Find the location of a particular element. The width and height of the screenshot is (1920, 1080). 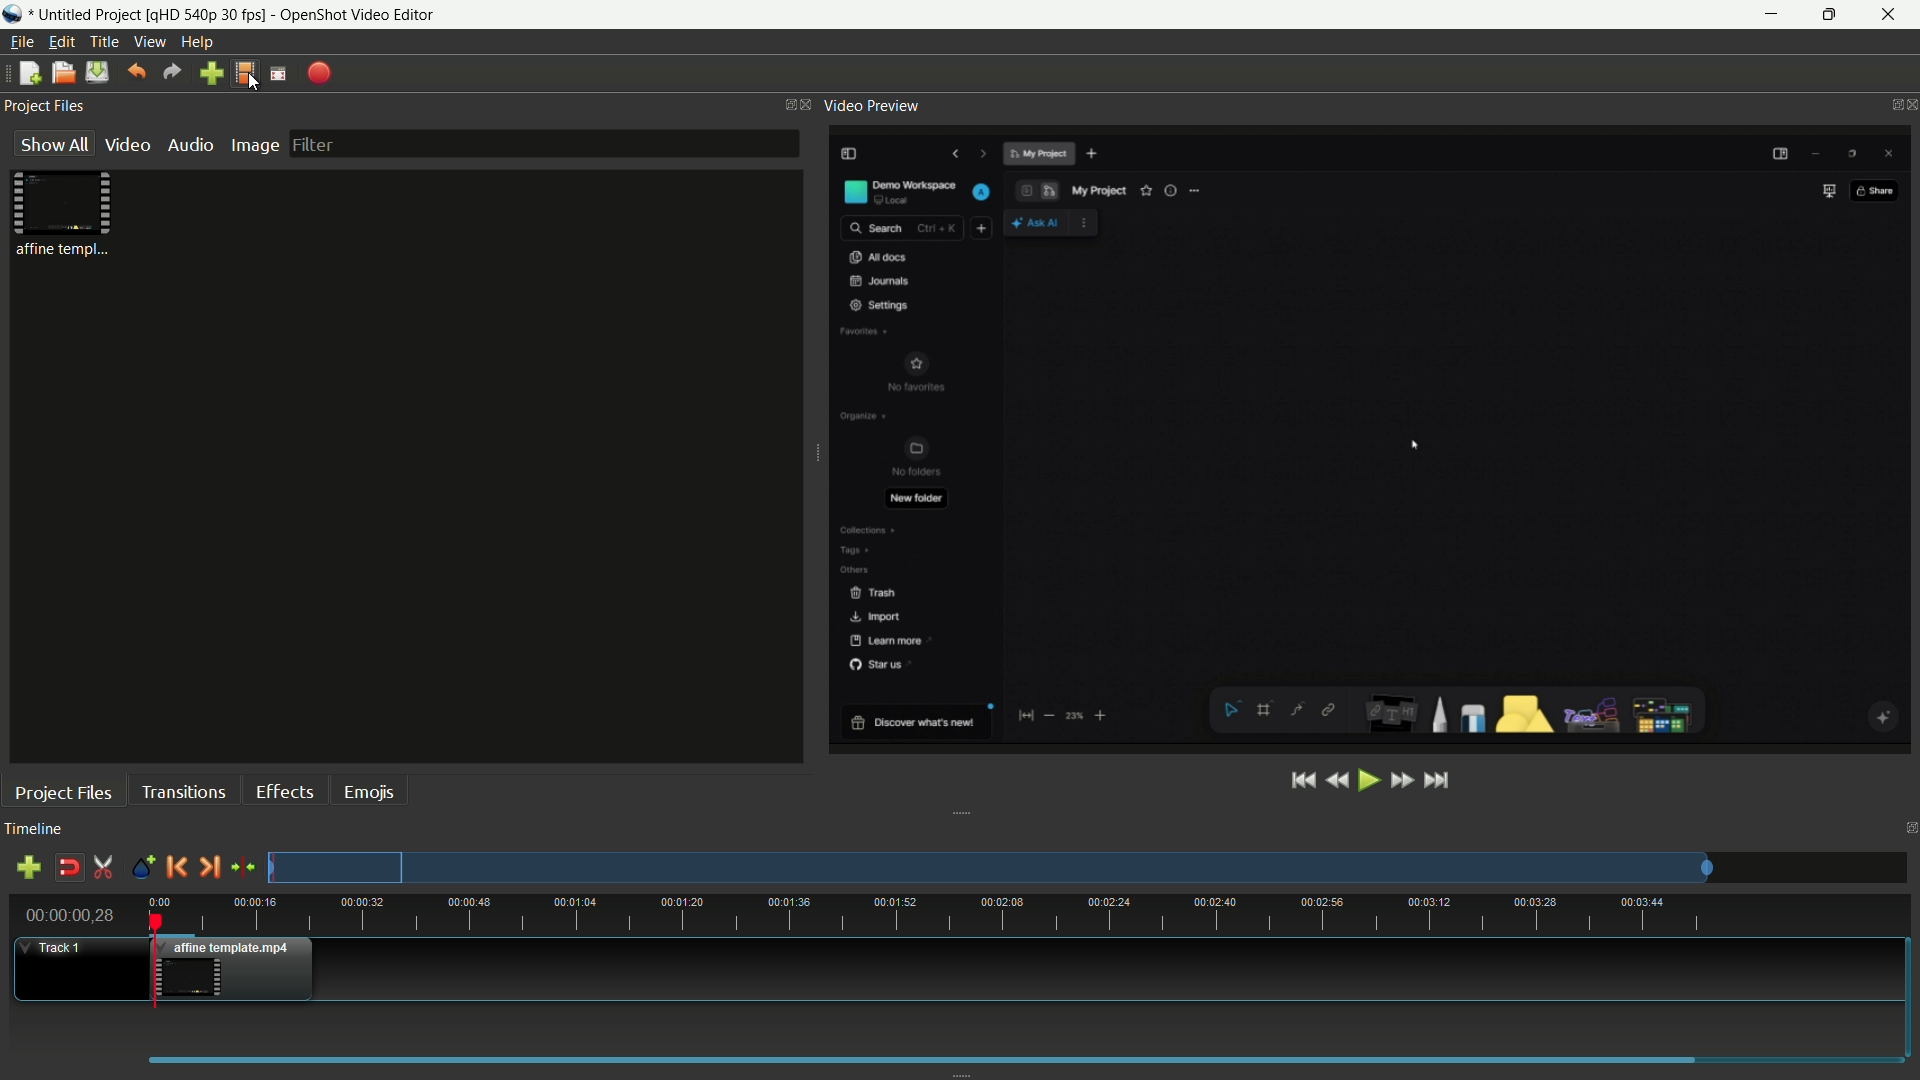

file menu is located at coordinates (21, 42).